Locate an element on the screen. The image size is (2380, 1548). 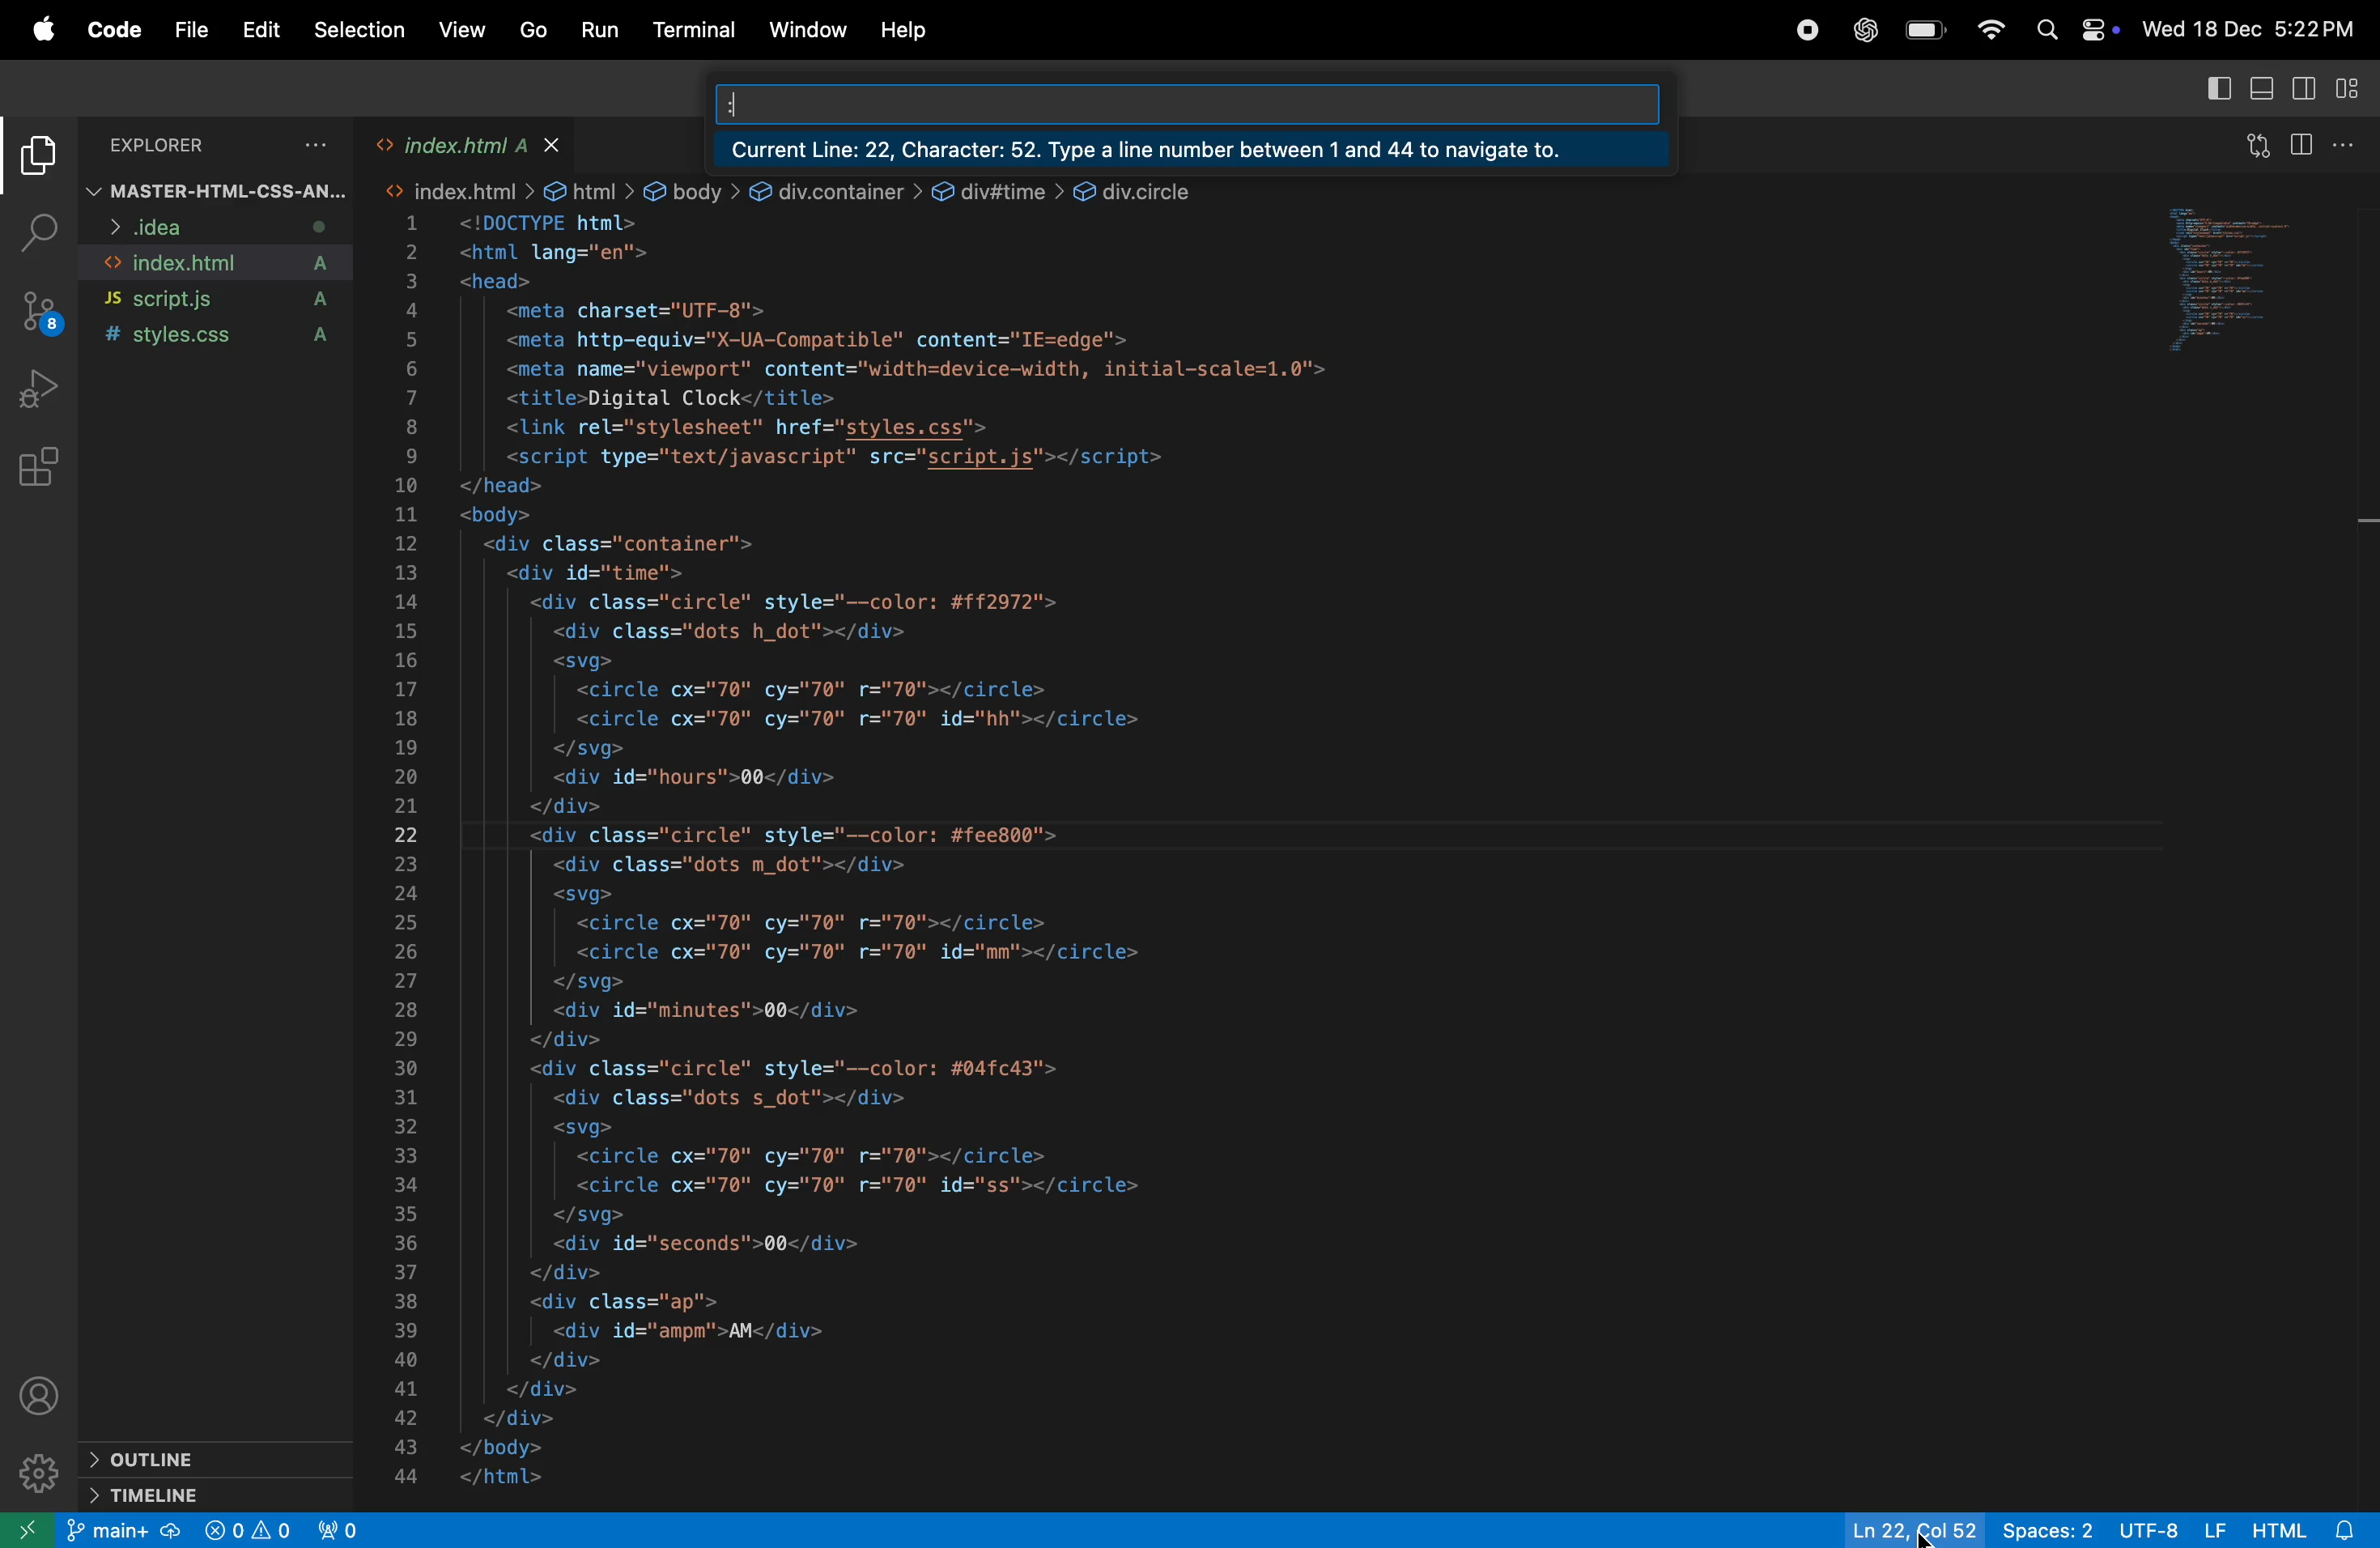
primary side bar is located at coordinates (2214, 90).